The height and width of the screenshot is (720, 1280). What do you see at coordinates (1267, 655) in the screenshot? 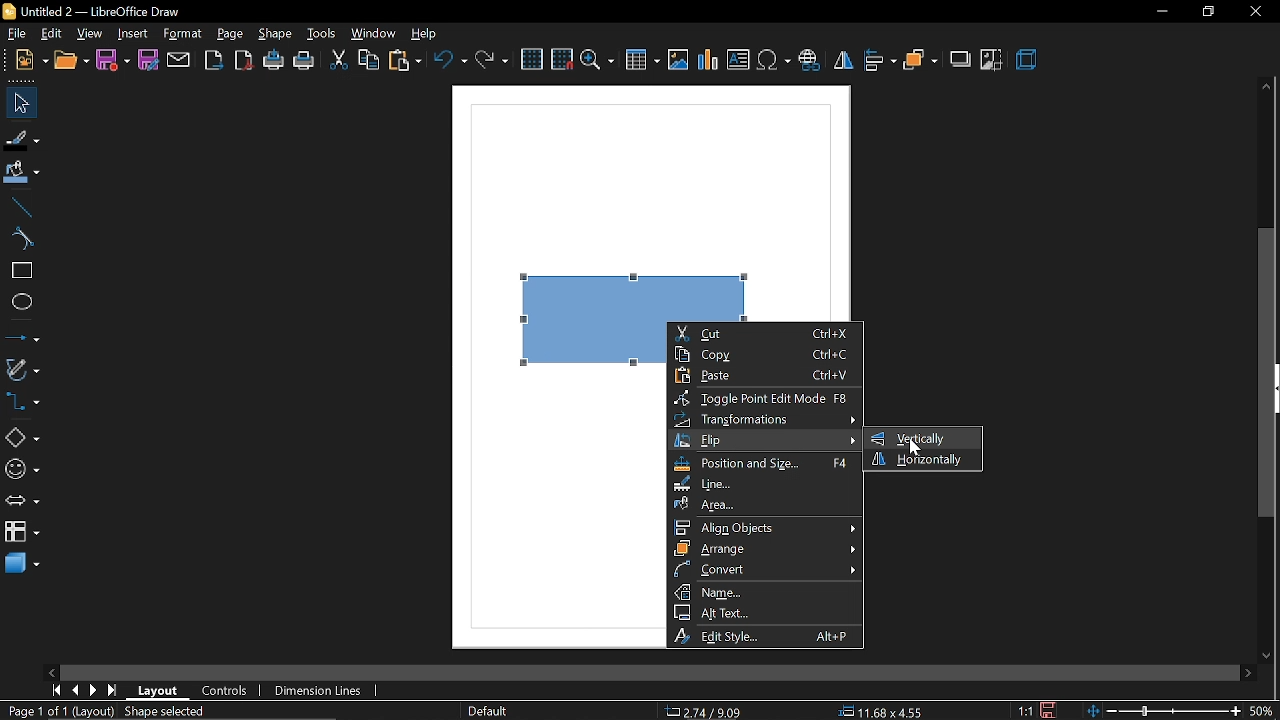
I see `move down` at bounding box center [1267, 655].